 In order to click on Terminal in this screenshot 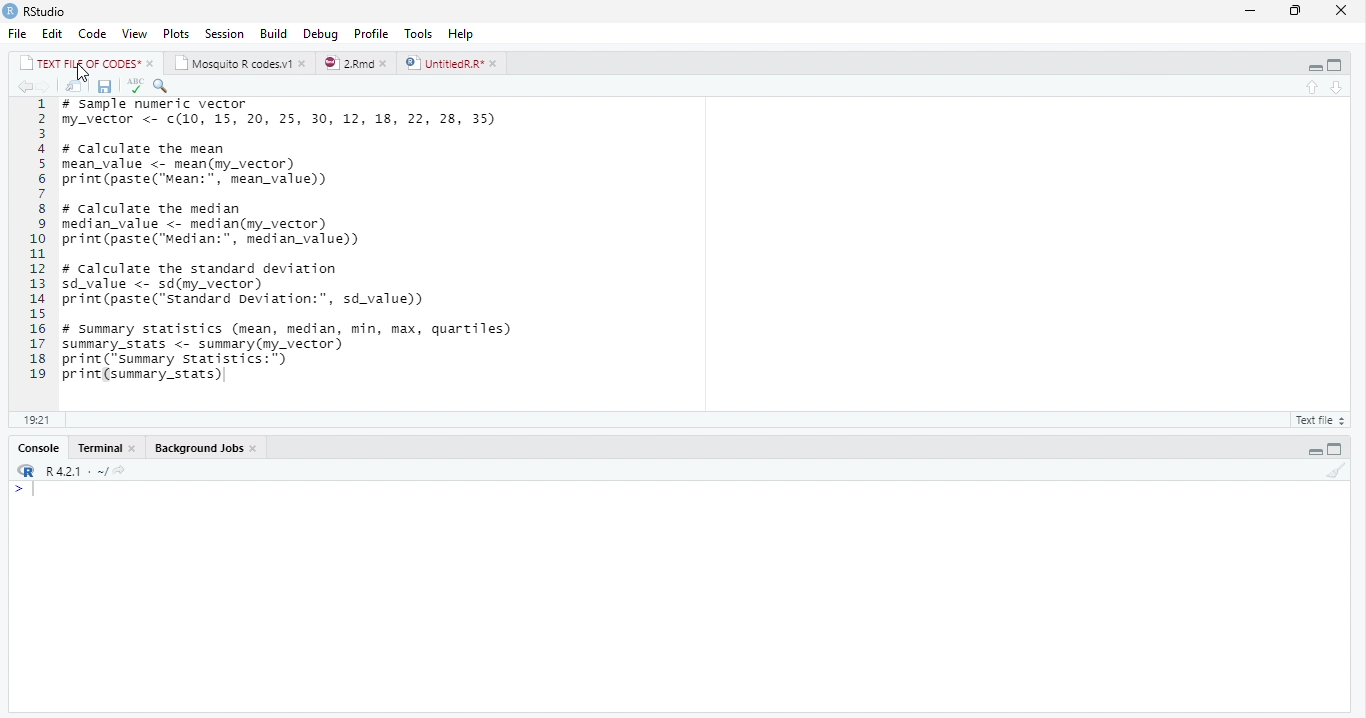, I will do `click(101, 448)`.